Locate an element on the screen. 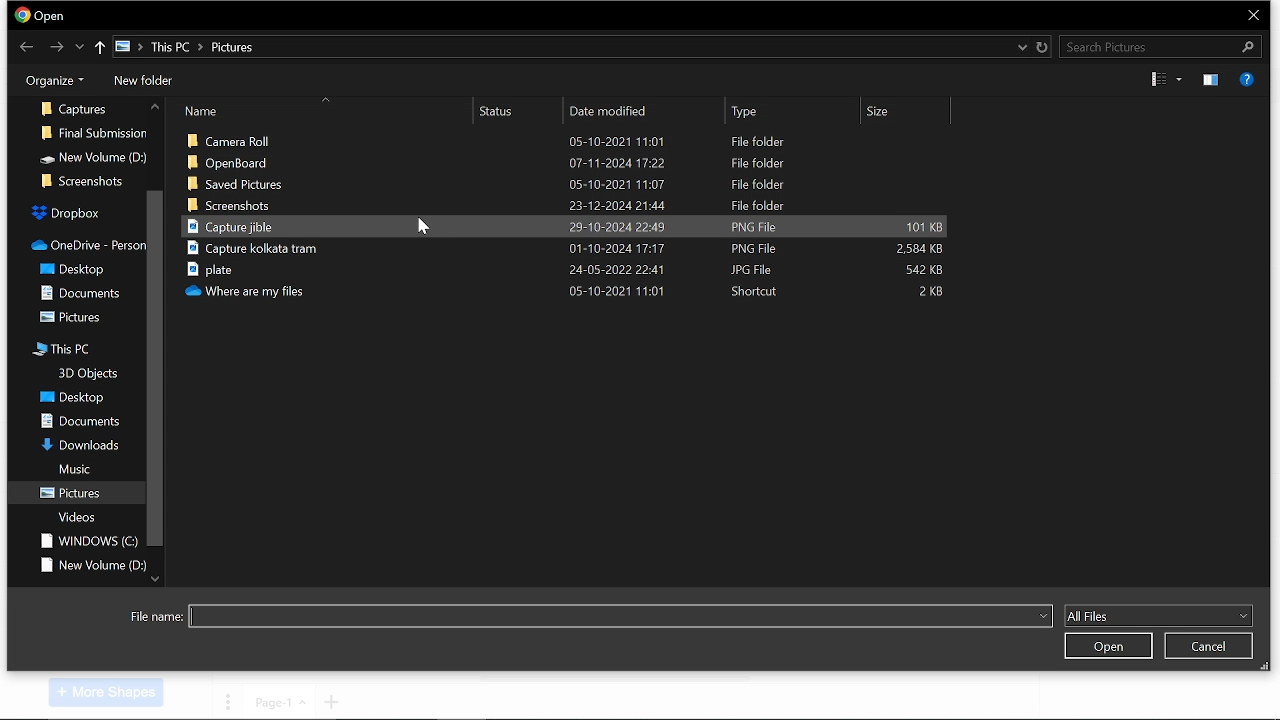 The height and width of the screenshot is (720, 1280). folders is located at coordinates (75, 292).